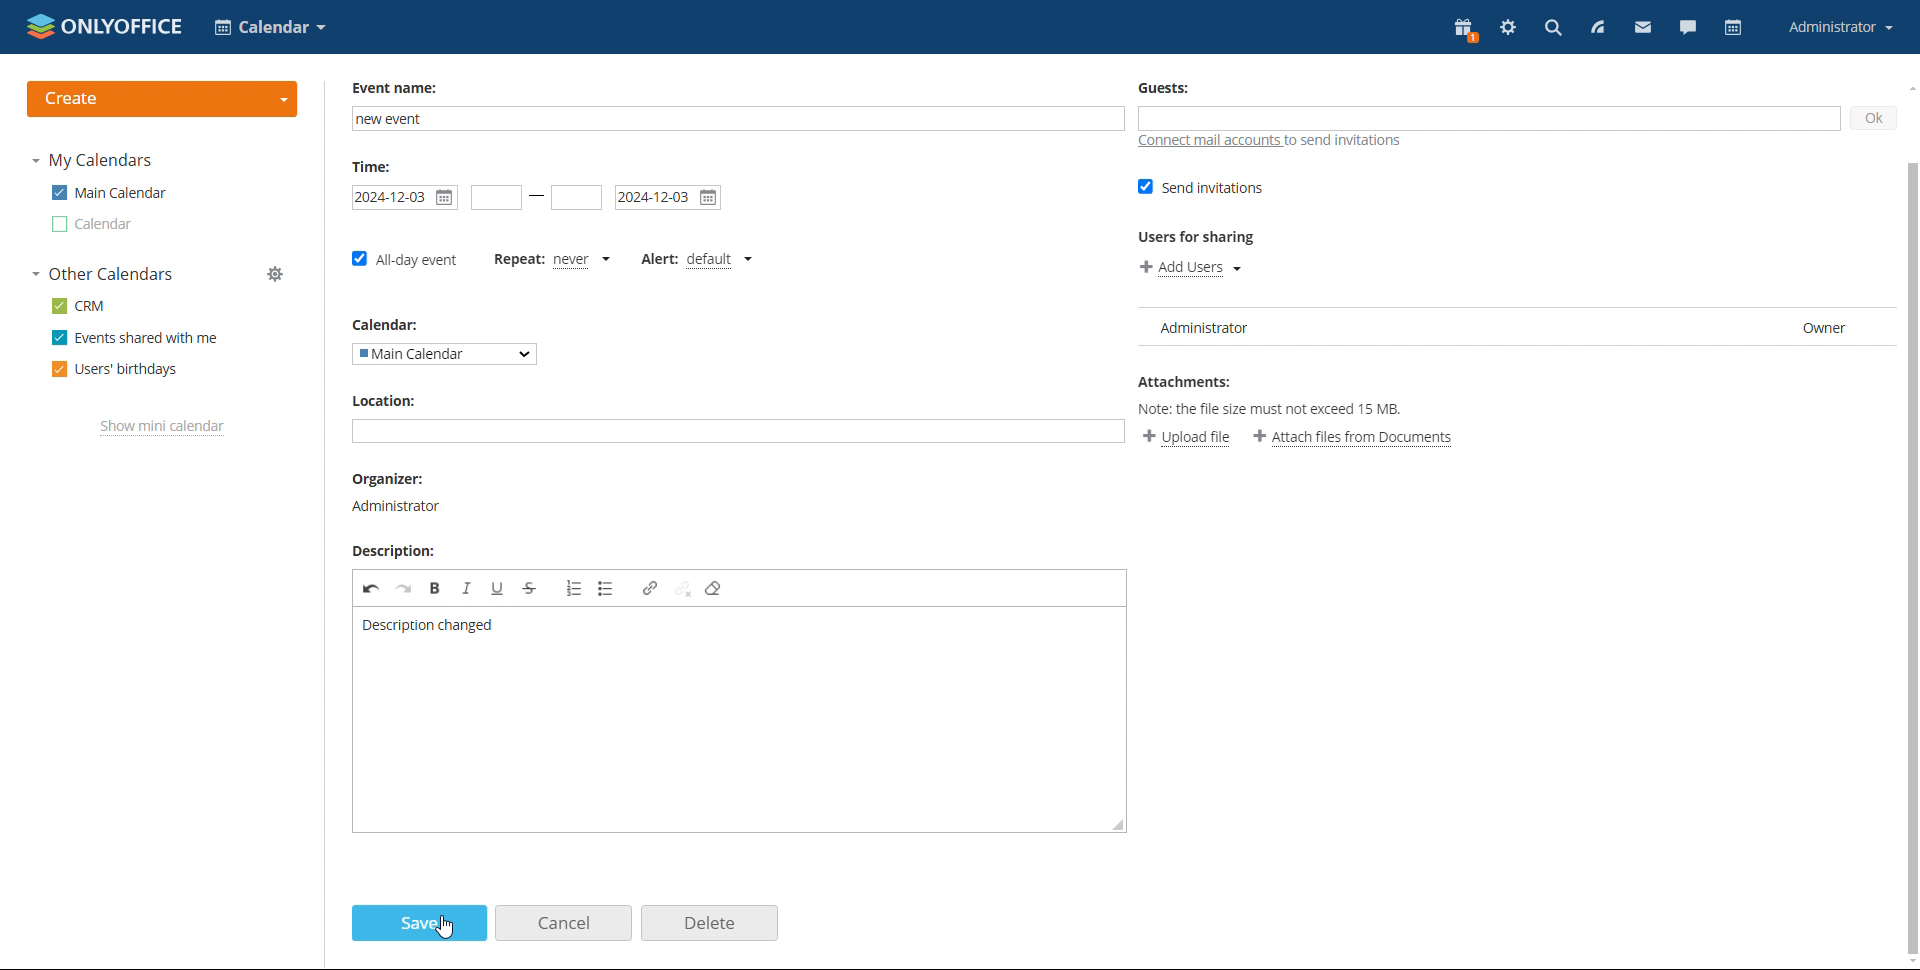 The height and width of the screenshot is (970, 1920). Describe the element at coordinates (579, 198) in the screenshot. I see `end time` at that location.